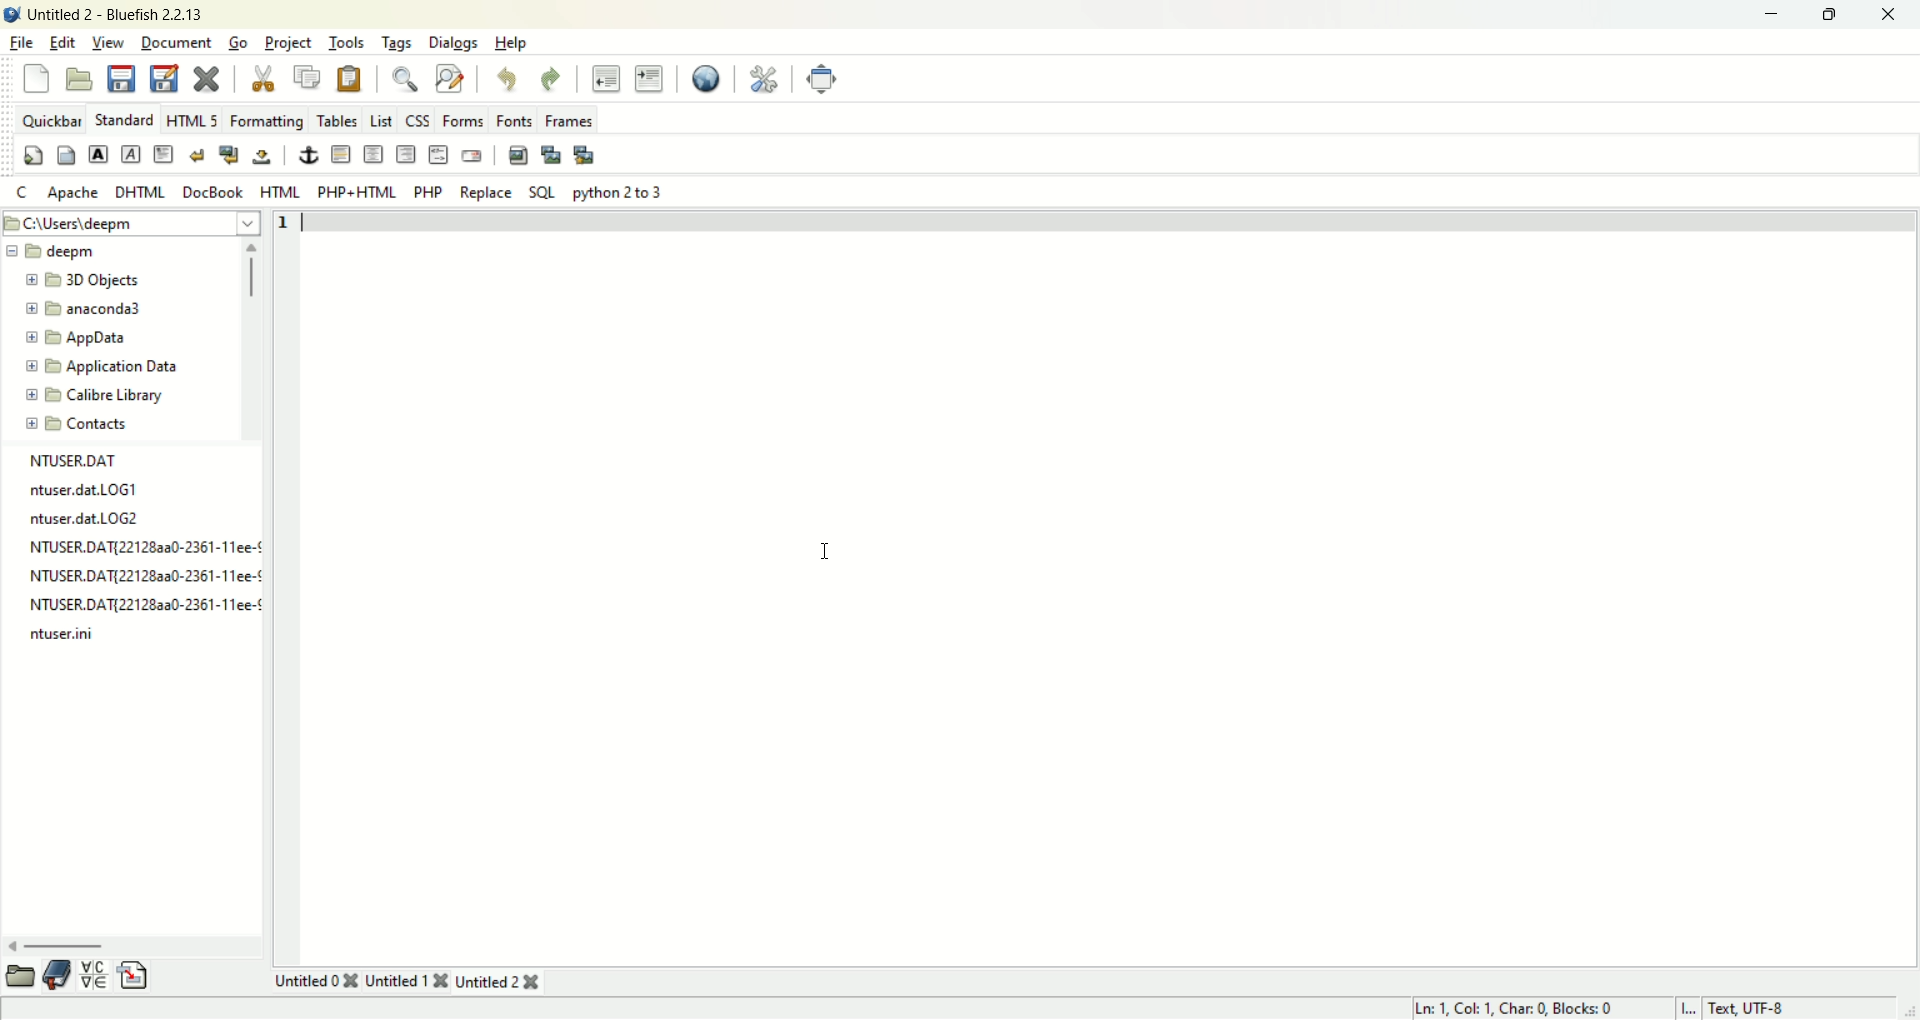  I want to click on paste, so click(350, 77).